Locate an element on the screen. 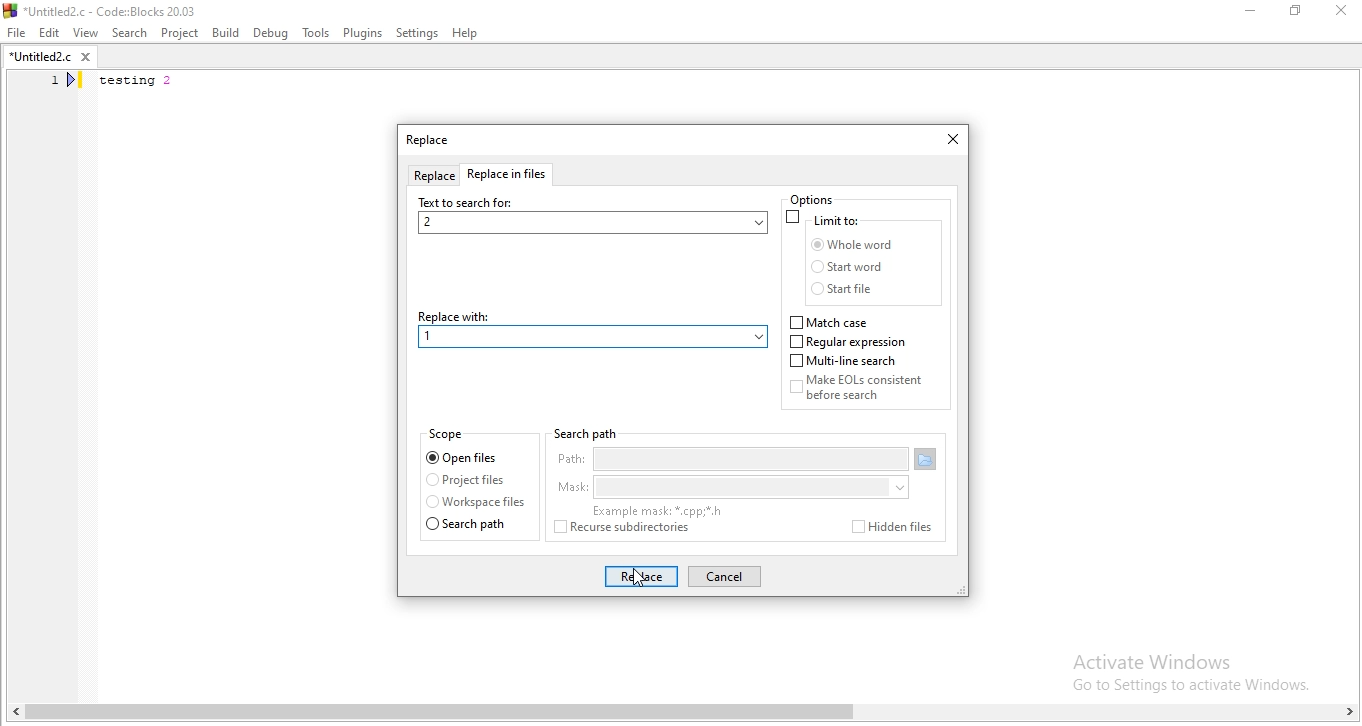  Search  is located at coordinates (127, 32).